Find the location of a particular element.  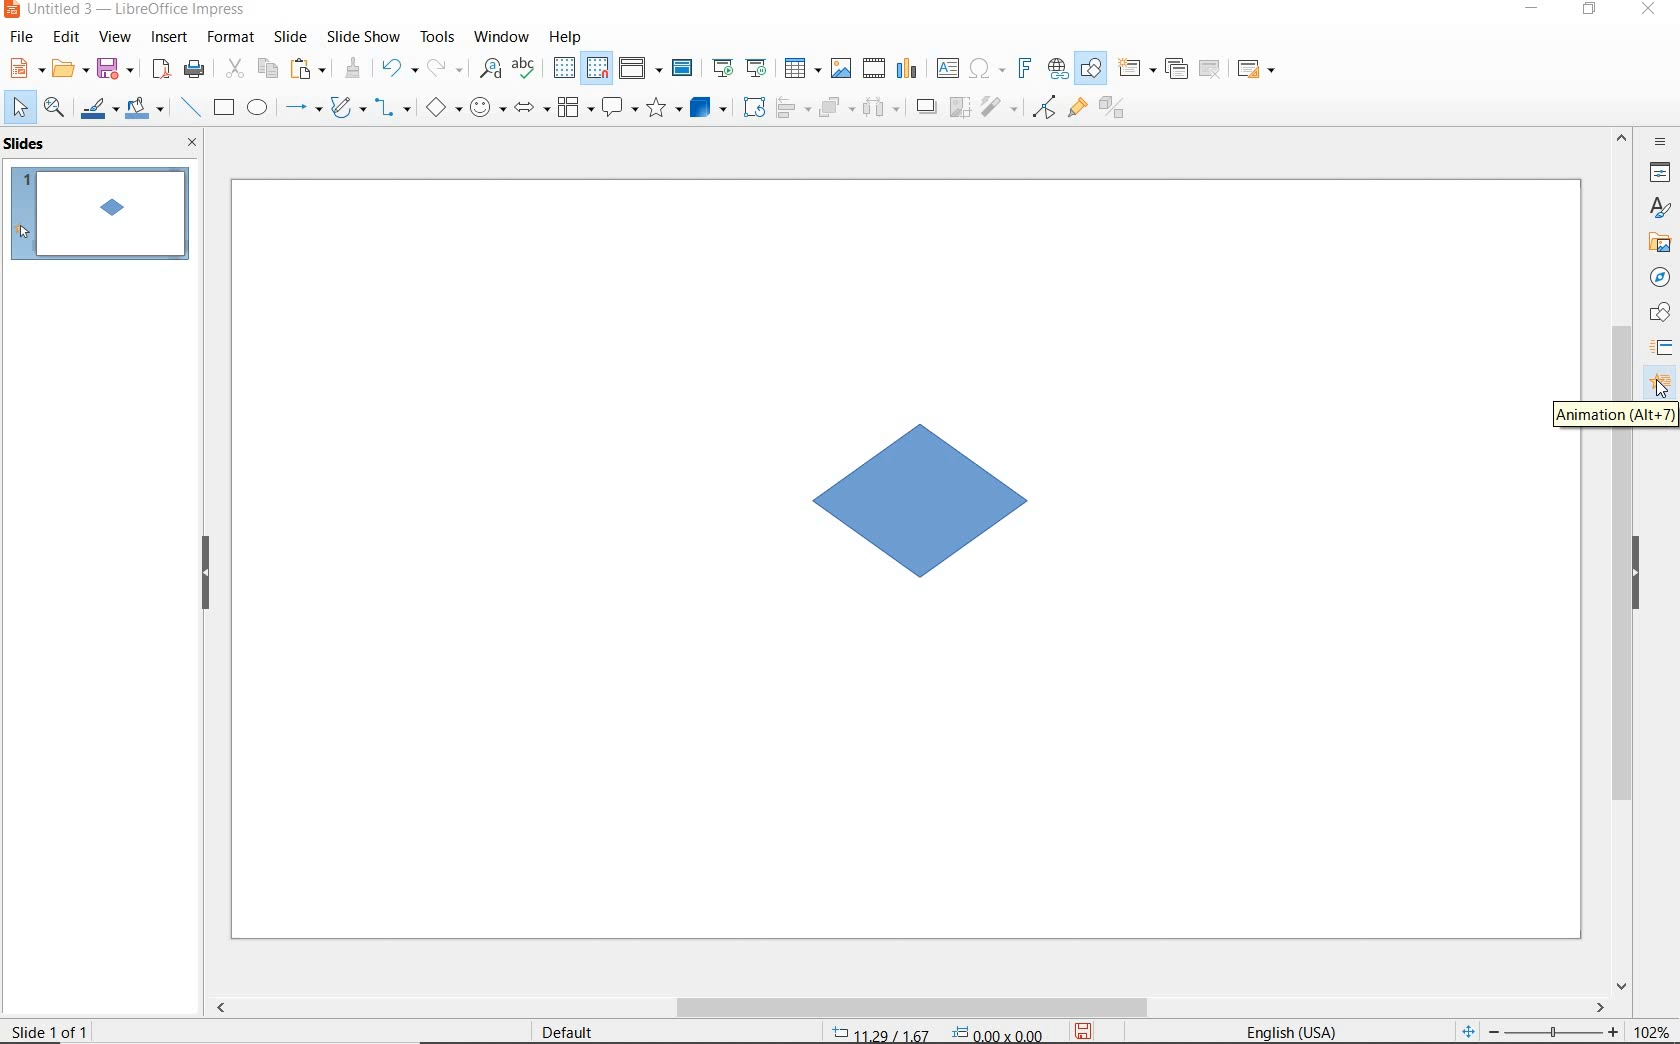

hide is located at coordinates (1644, 574).